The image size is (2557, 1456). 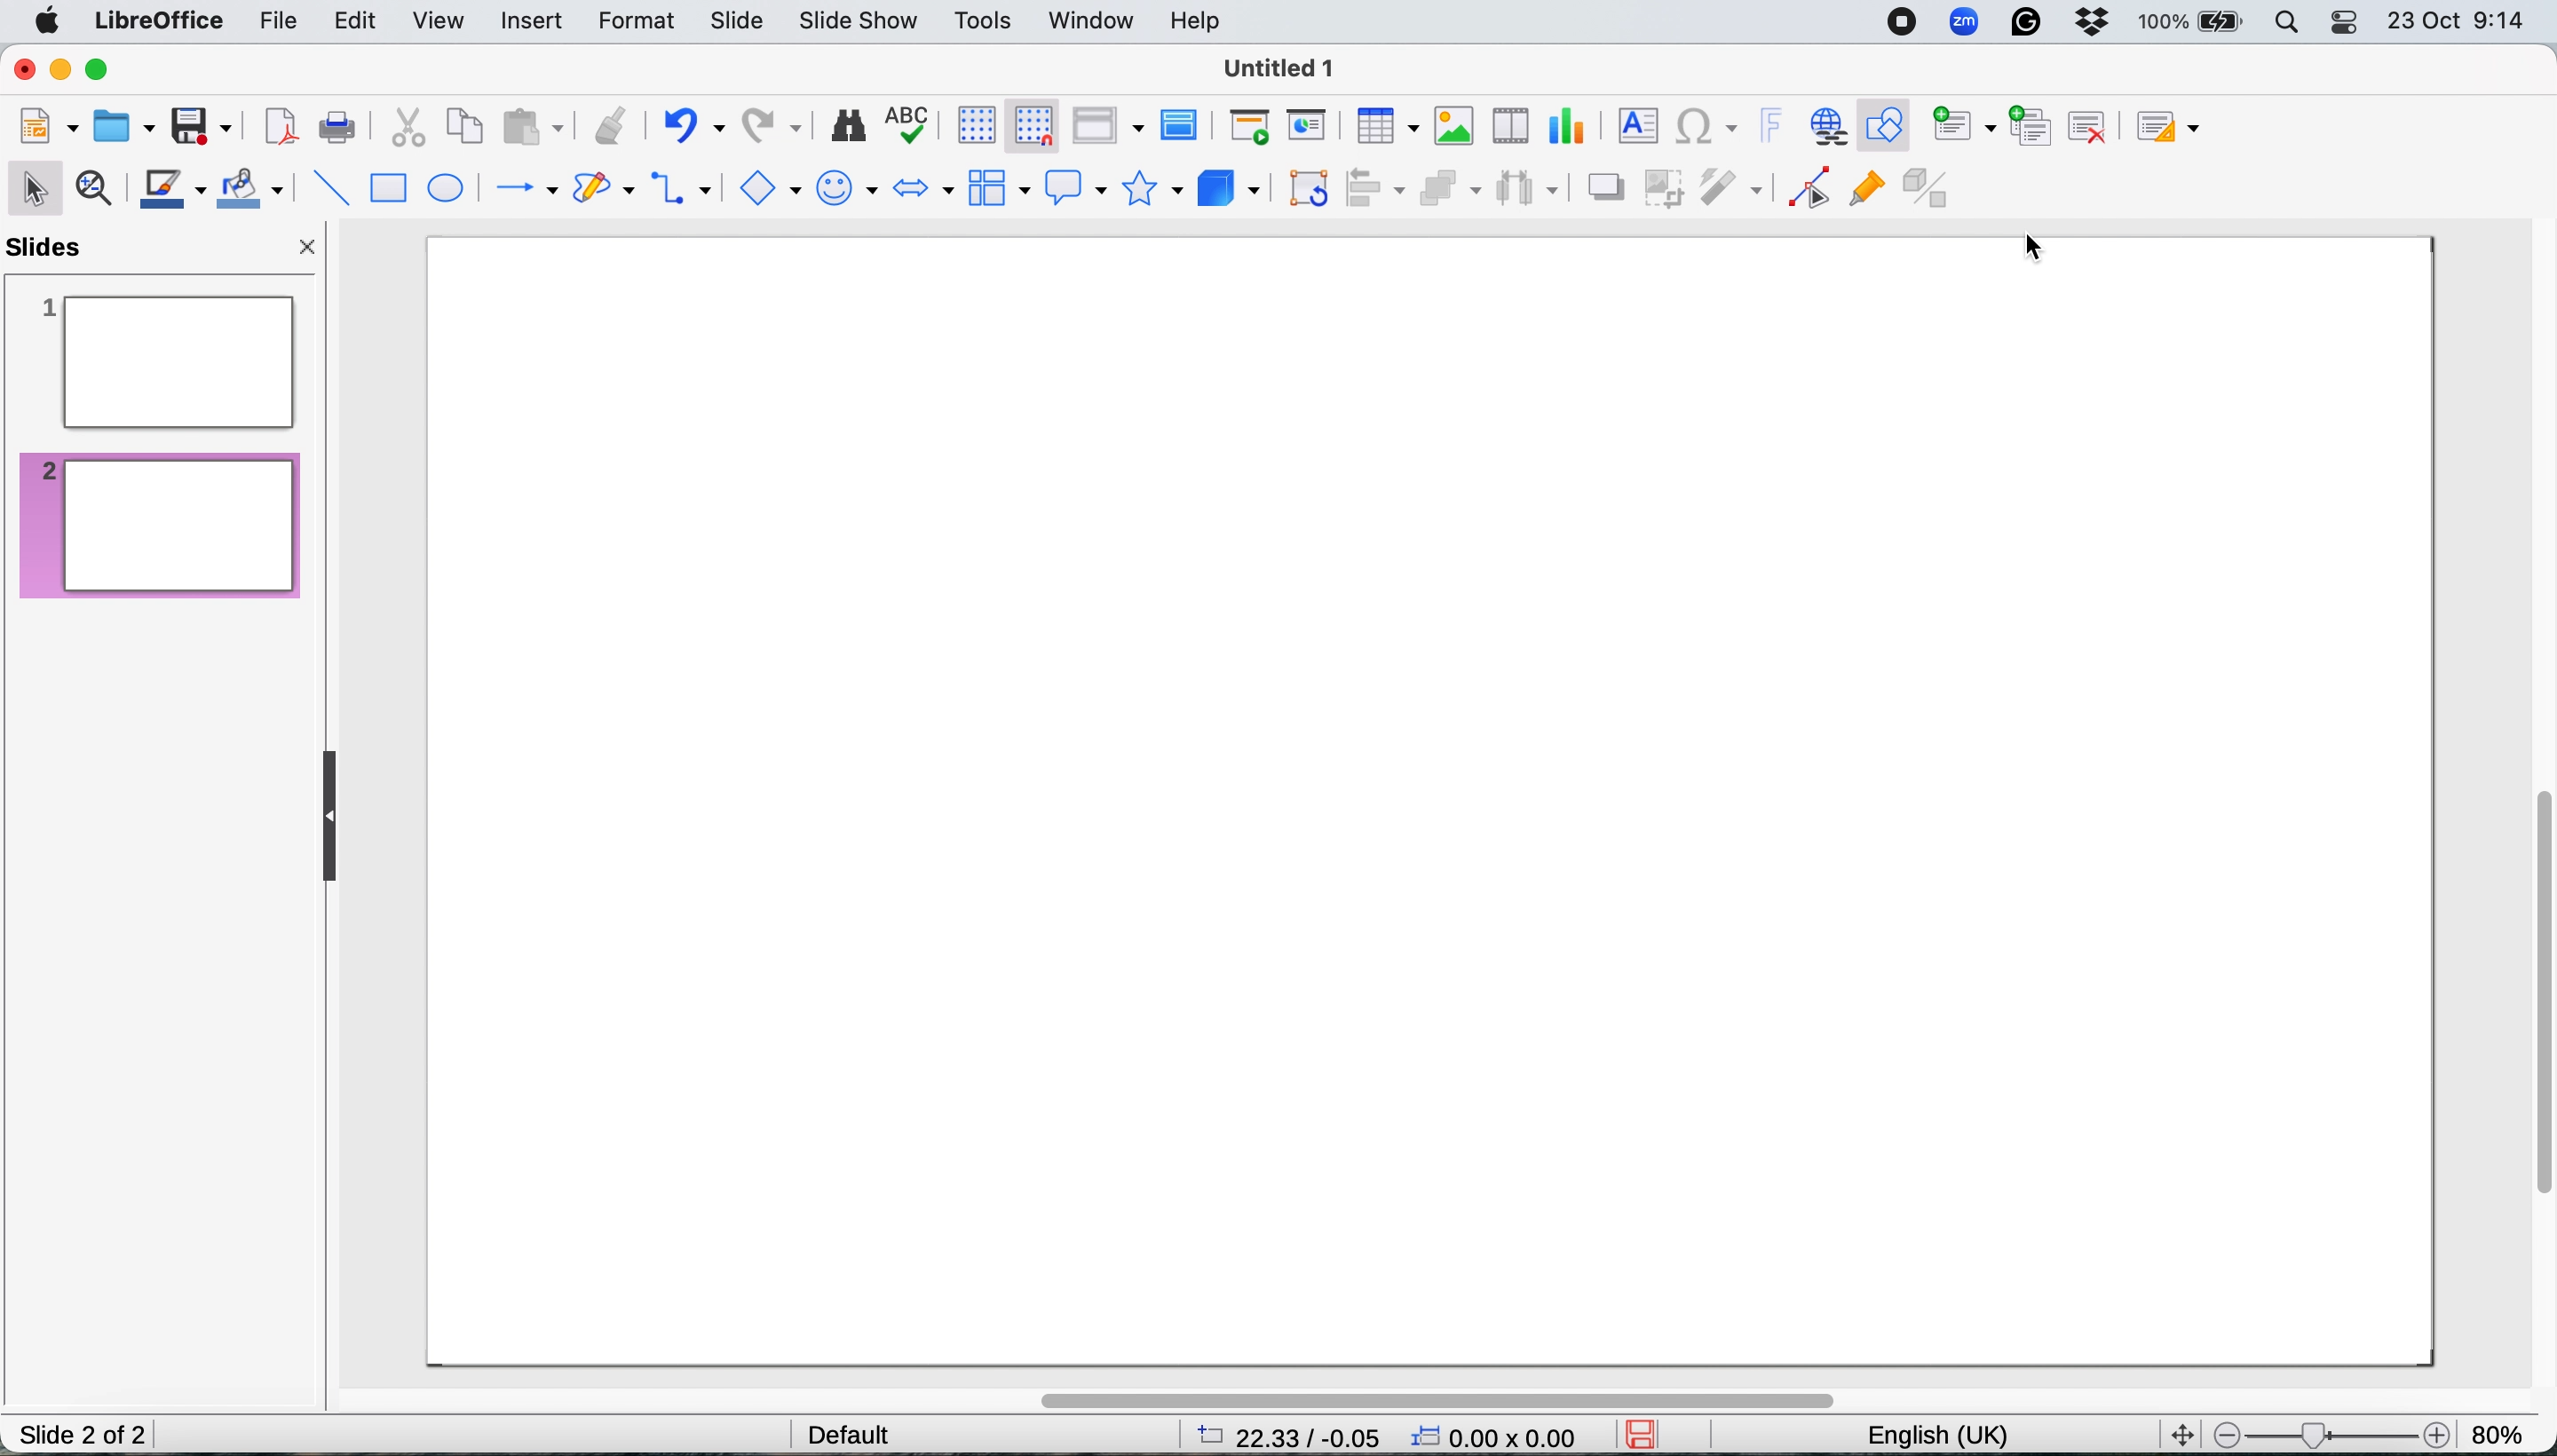 I want to click on slide 1 of 1, so click(x=83, y=1434).